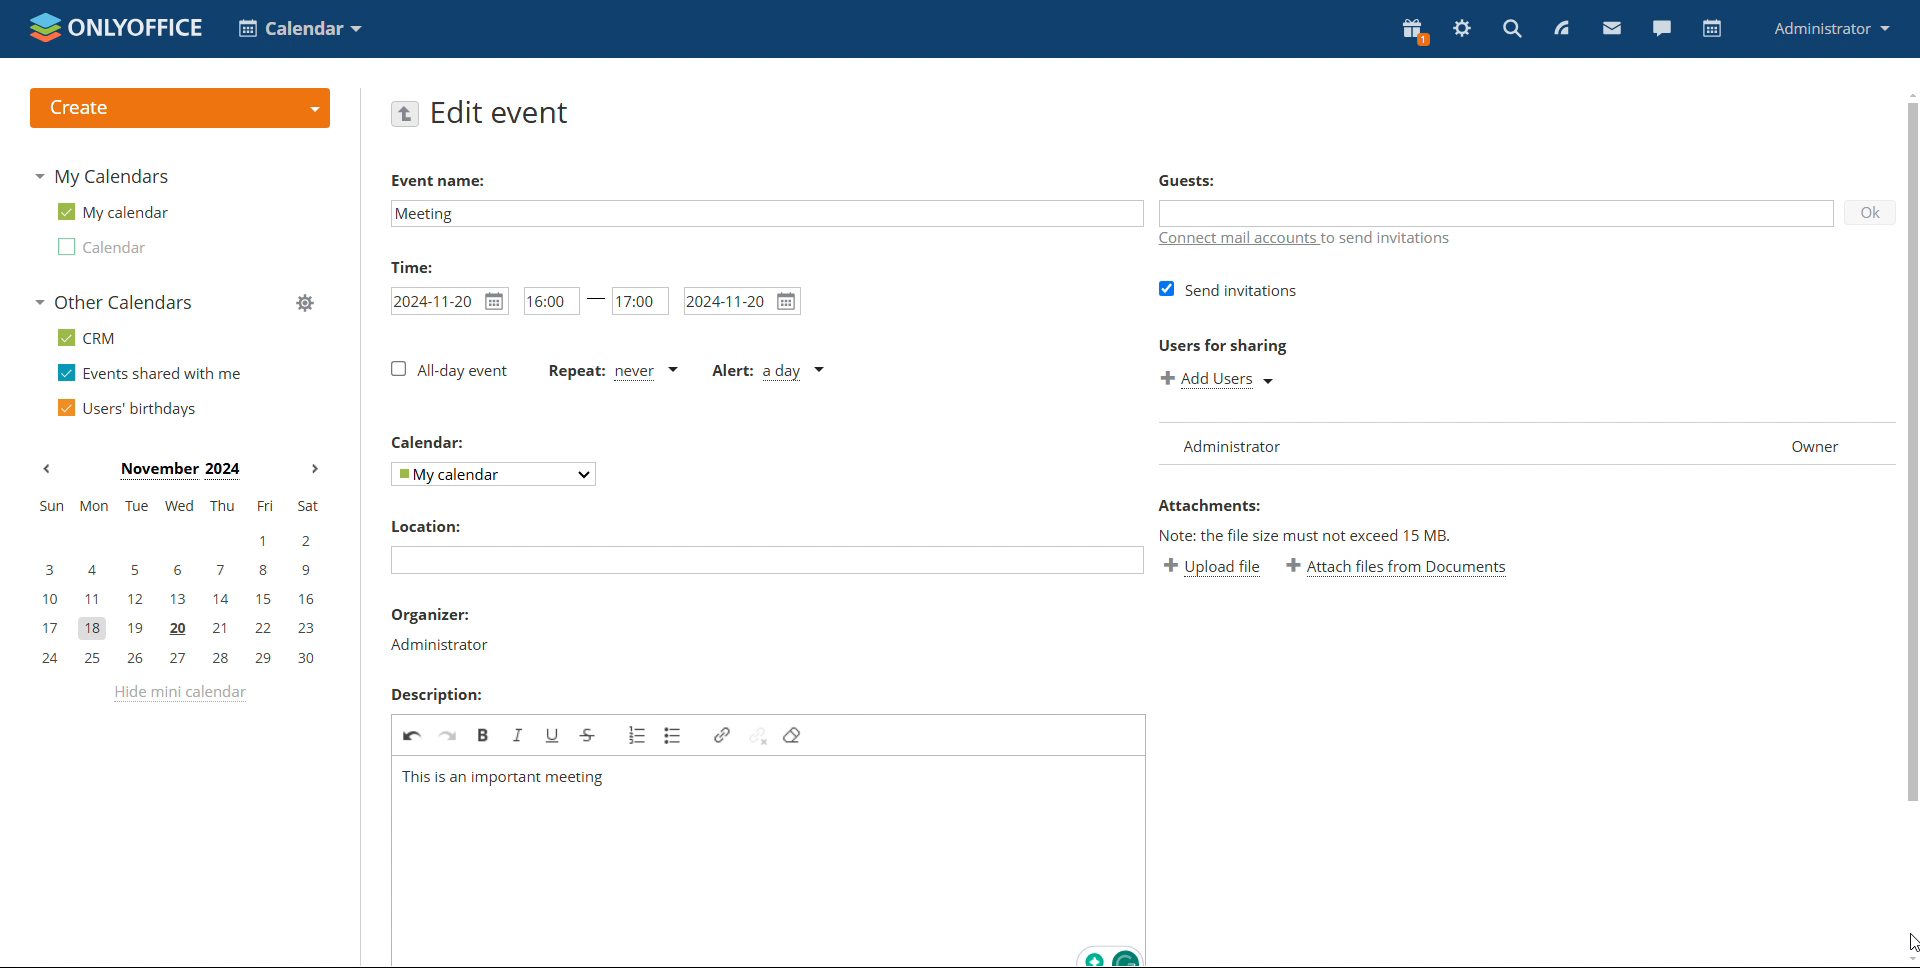 The image size is (1920, 968). Describe the element at coordinates (1908, 958) in the screenshot. I see `scroll down` at that location.